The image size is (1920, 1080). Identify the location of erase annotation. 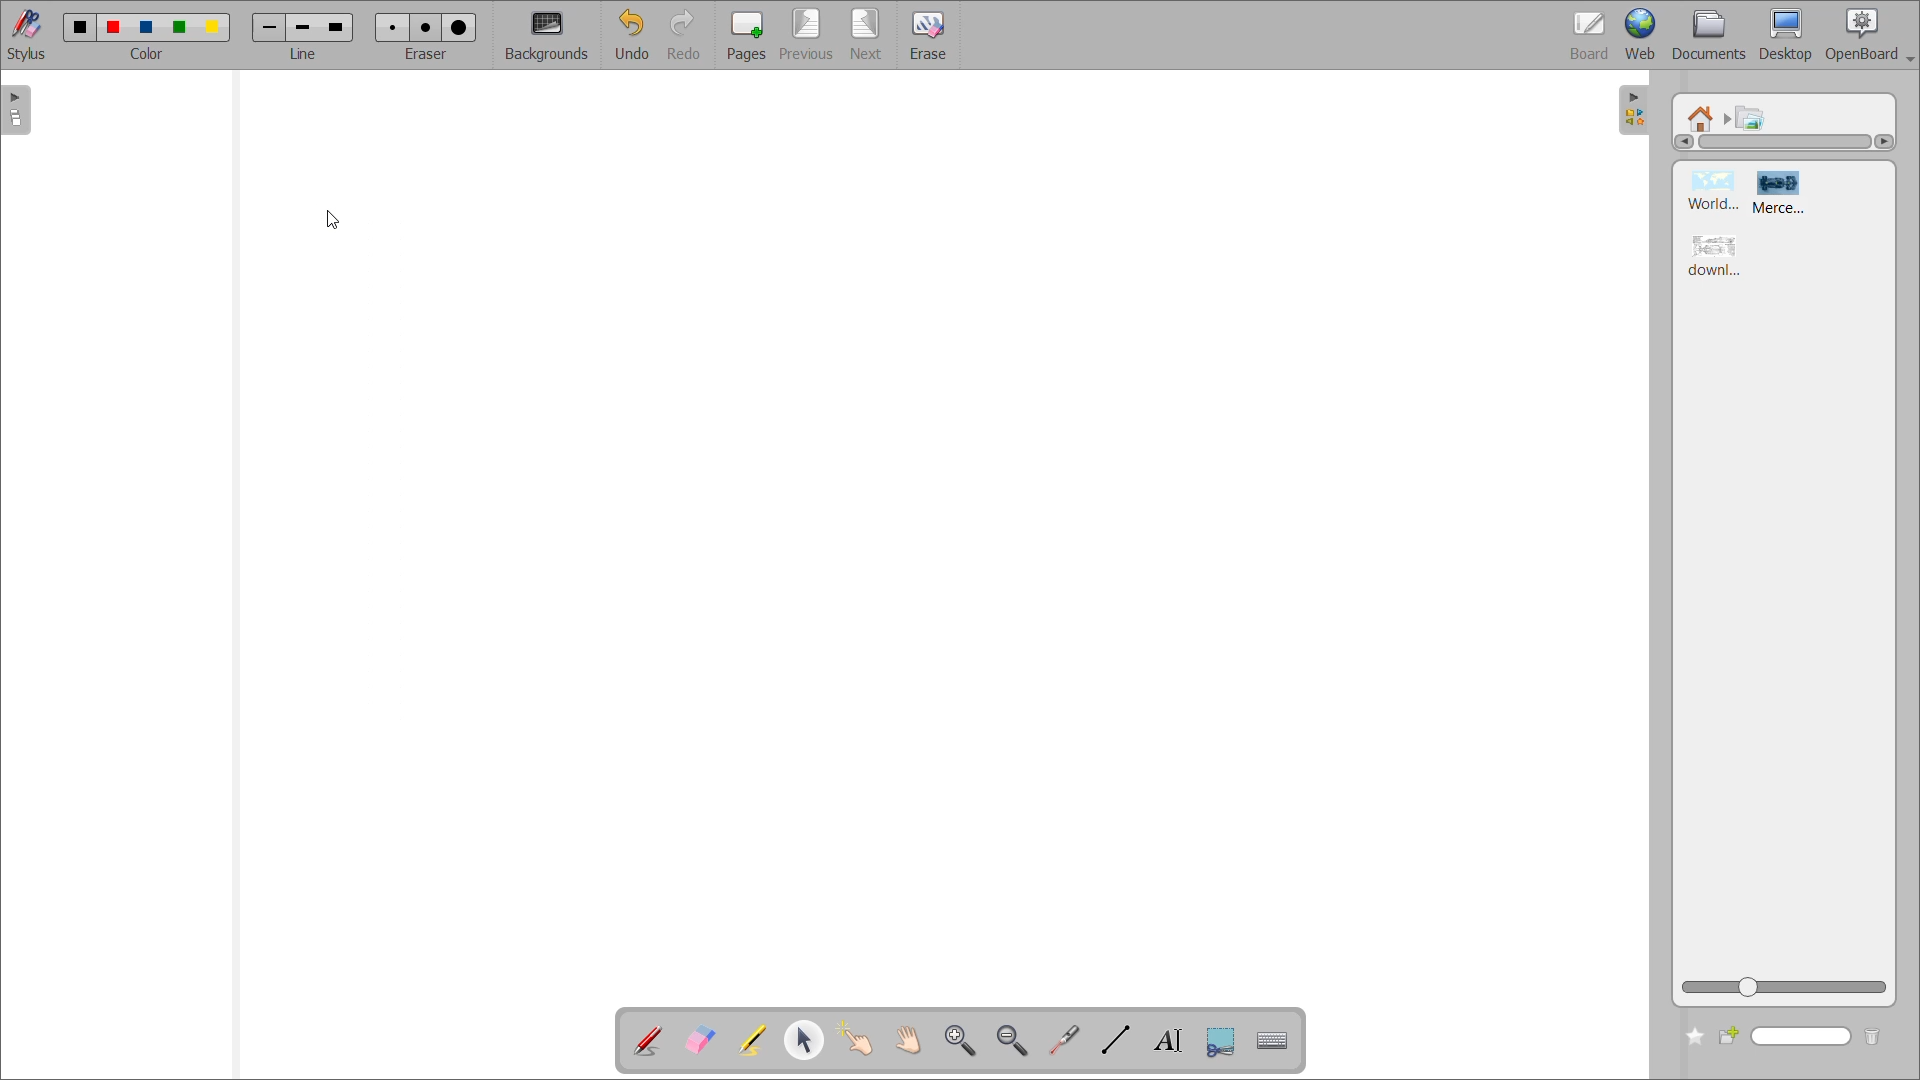
(699, 1040).